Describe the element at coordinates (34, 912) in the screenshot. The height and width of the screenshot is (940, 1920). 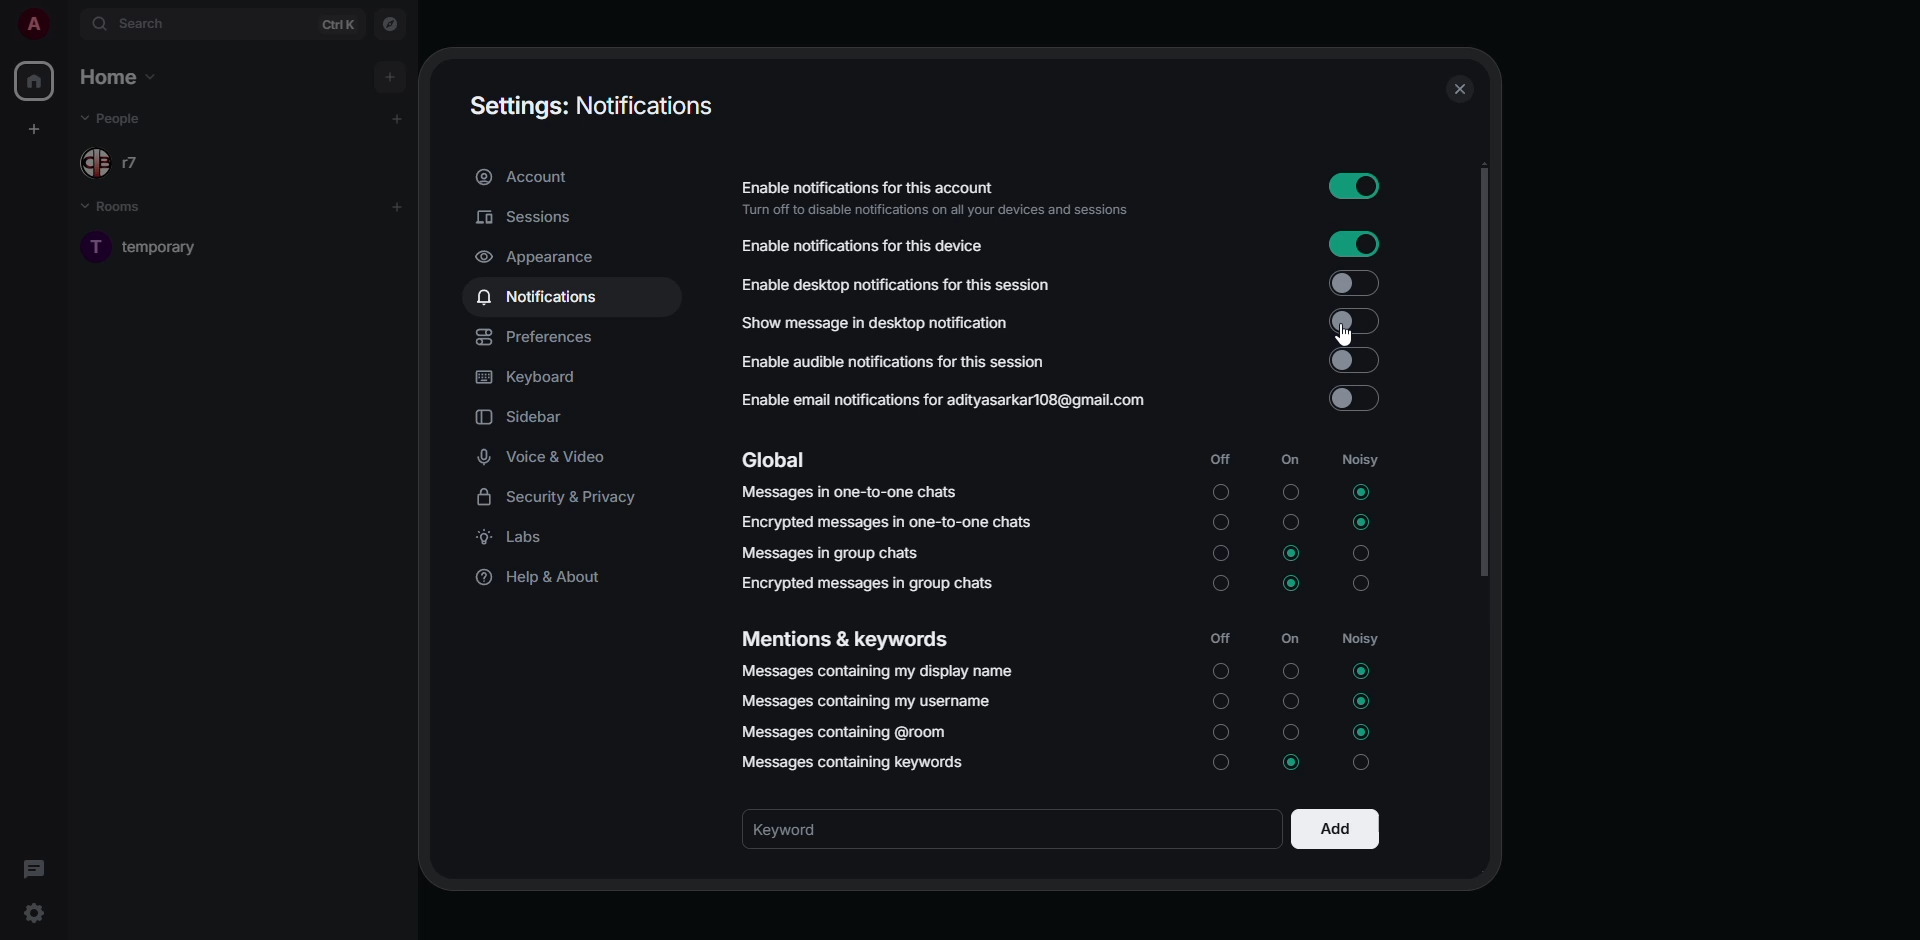
I see `quick settings` at that location.